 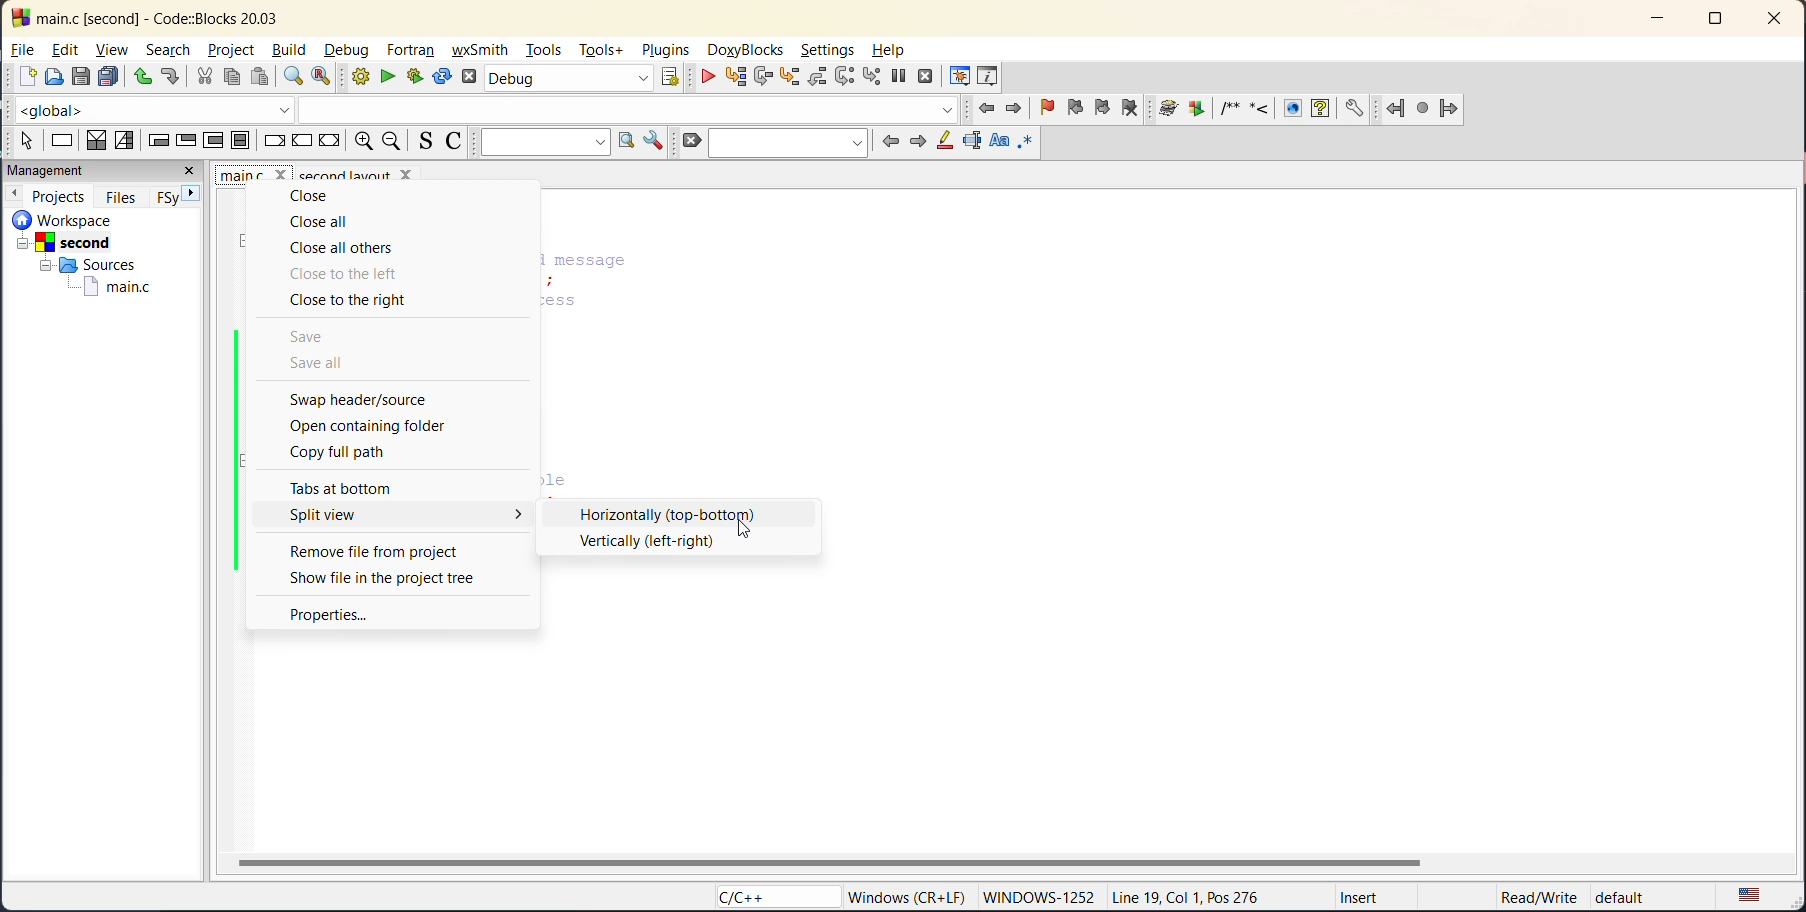 I want to click on step out, so click(x=818, y=78).